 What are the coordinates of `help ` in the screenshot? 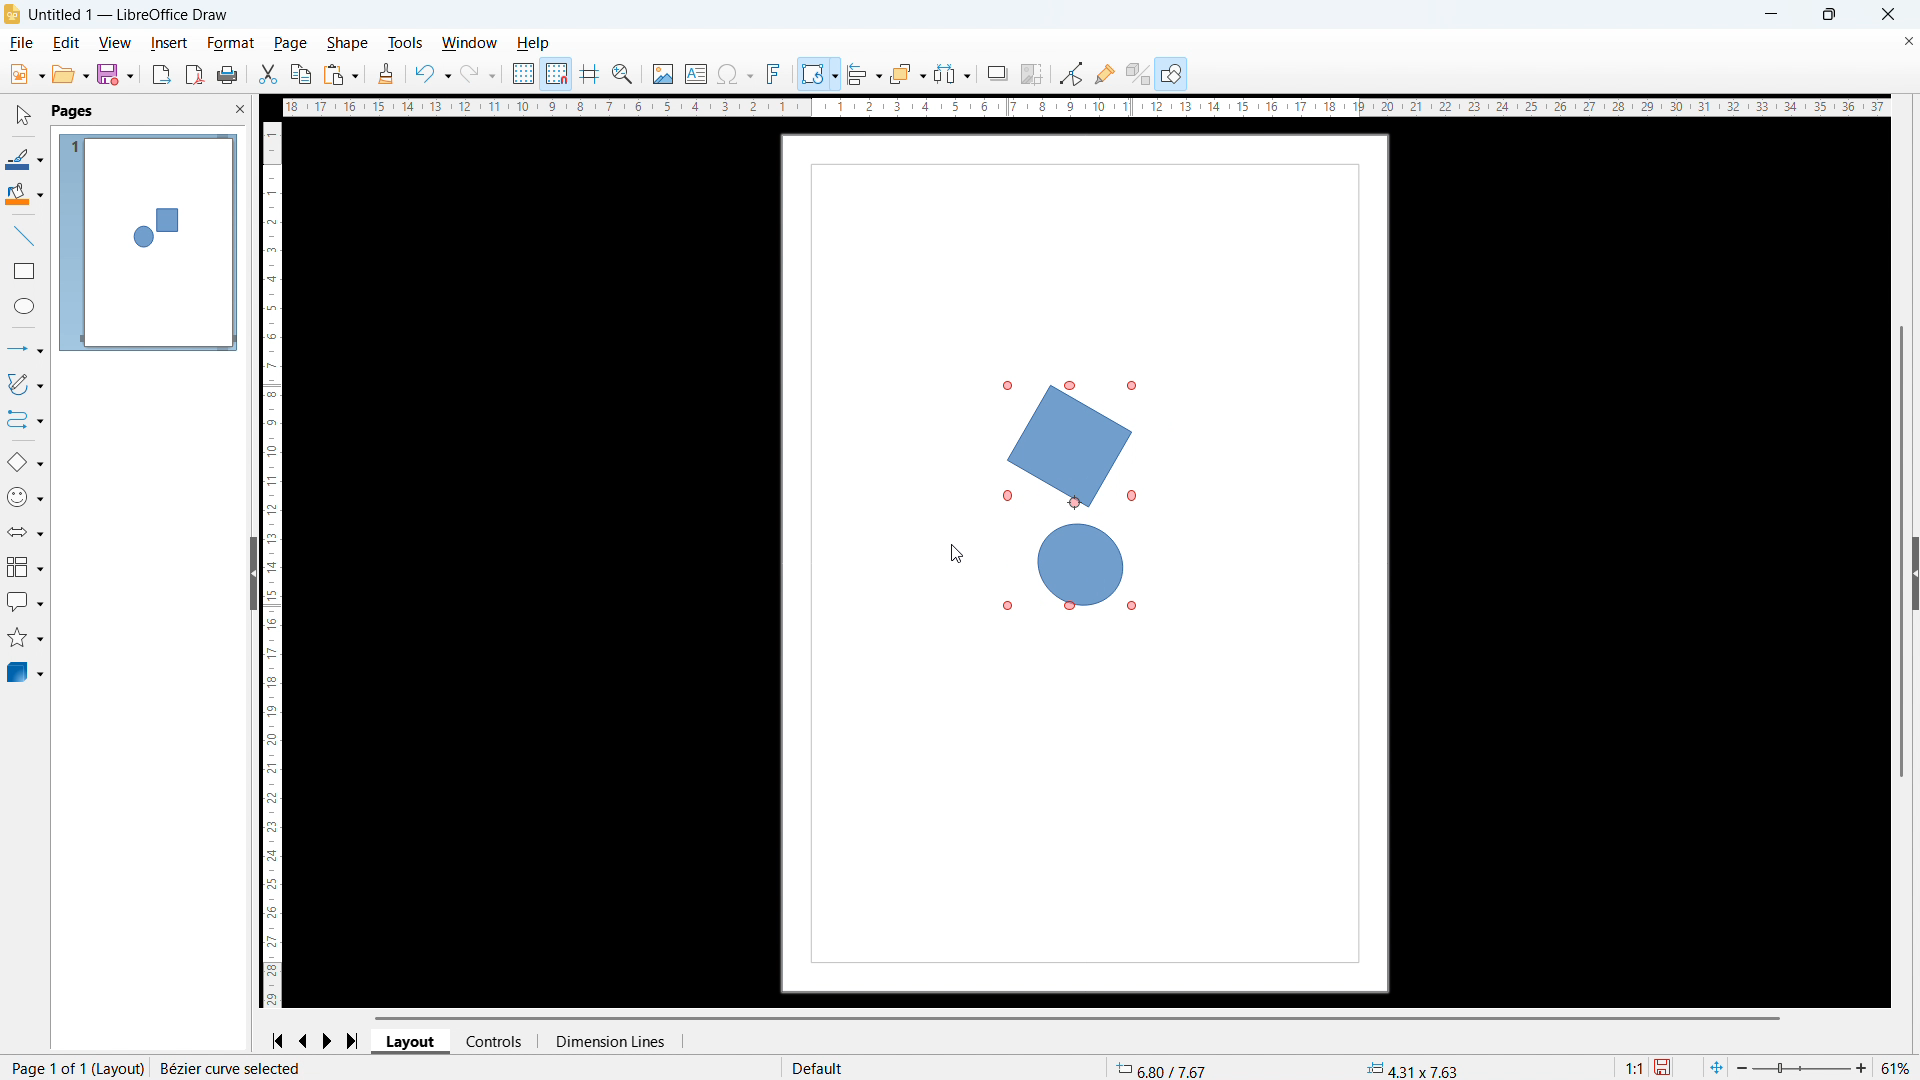 It's located at (534, 44).